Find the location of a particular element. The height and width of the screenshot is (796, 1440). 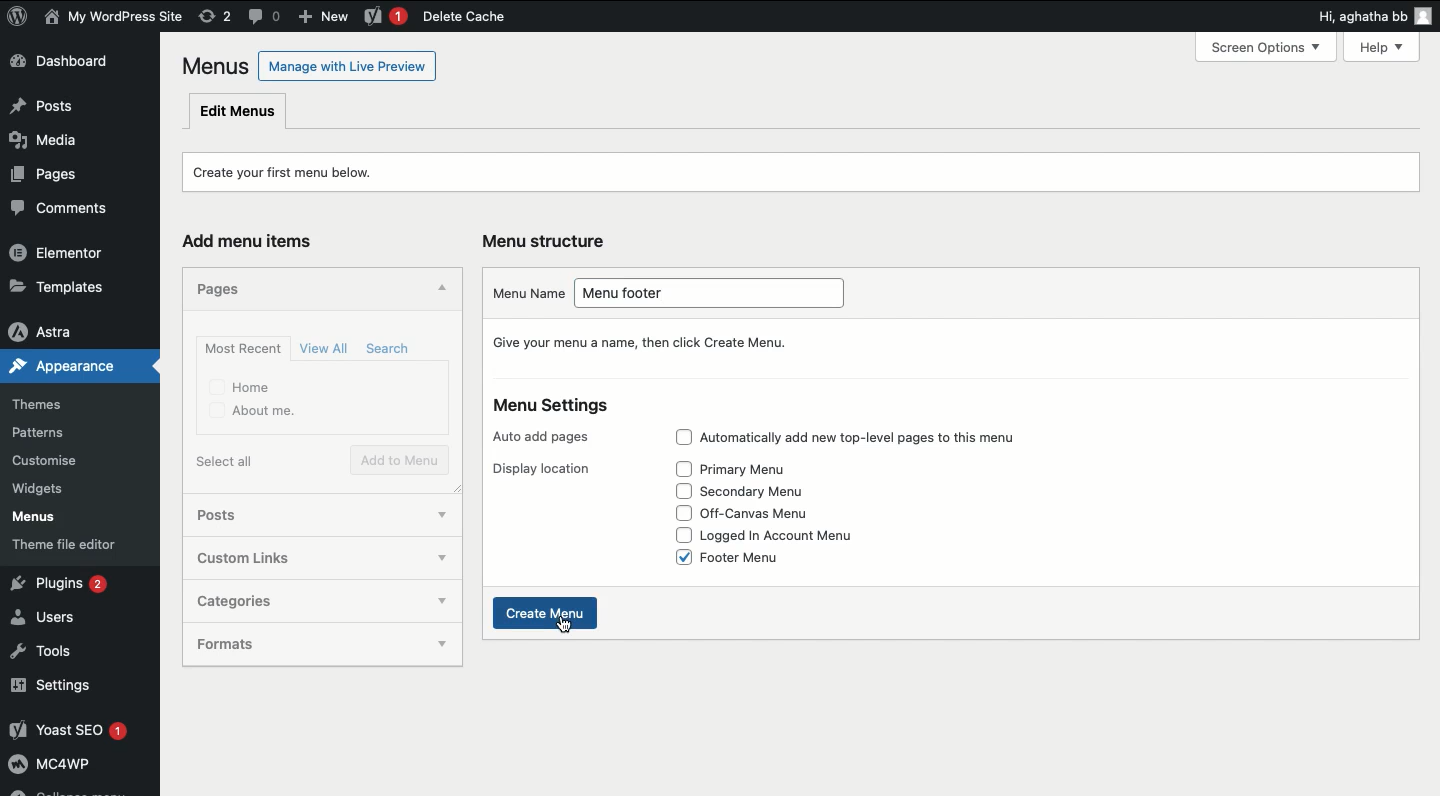

Theme file editor is located at coordinates (81, 548).